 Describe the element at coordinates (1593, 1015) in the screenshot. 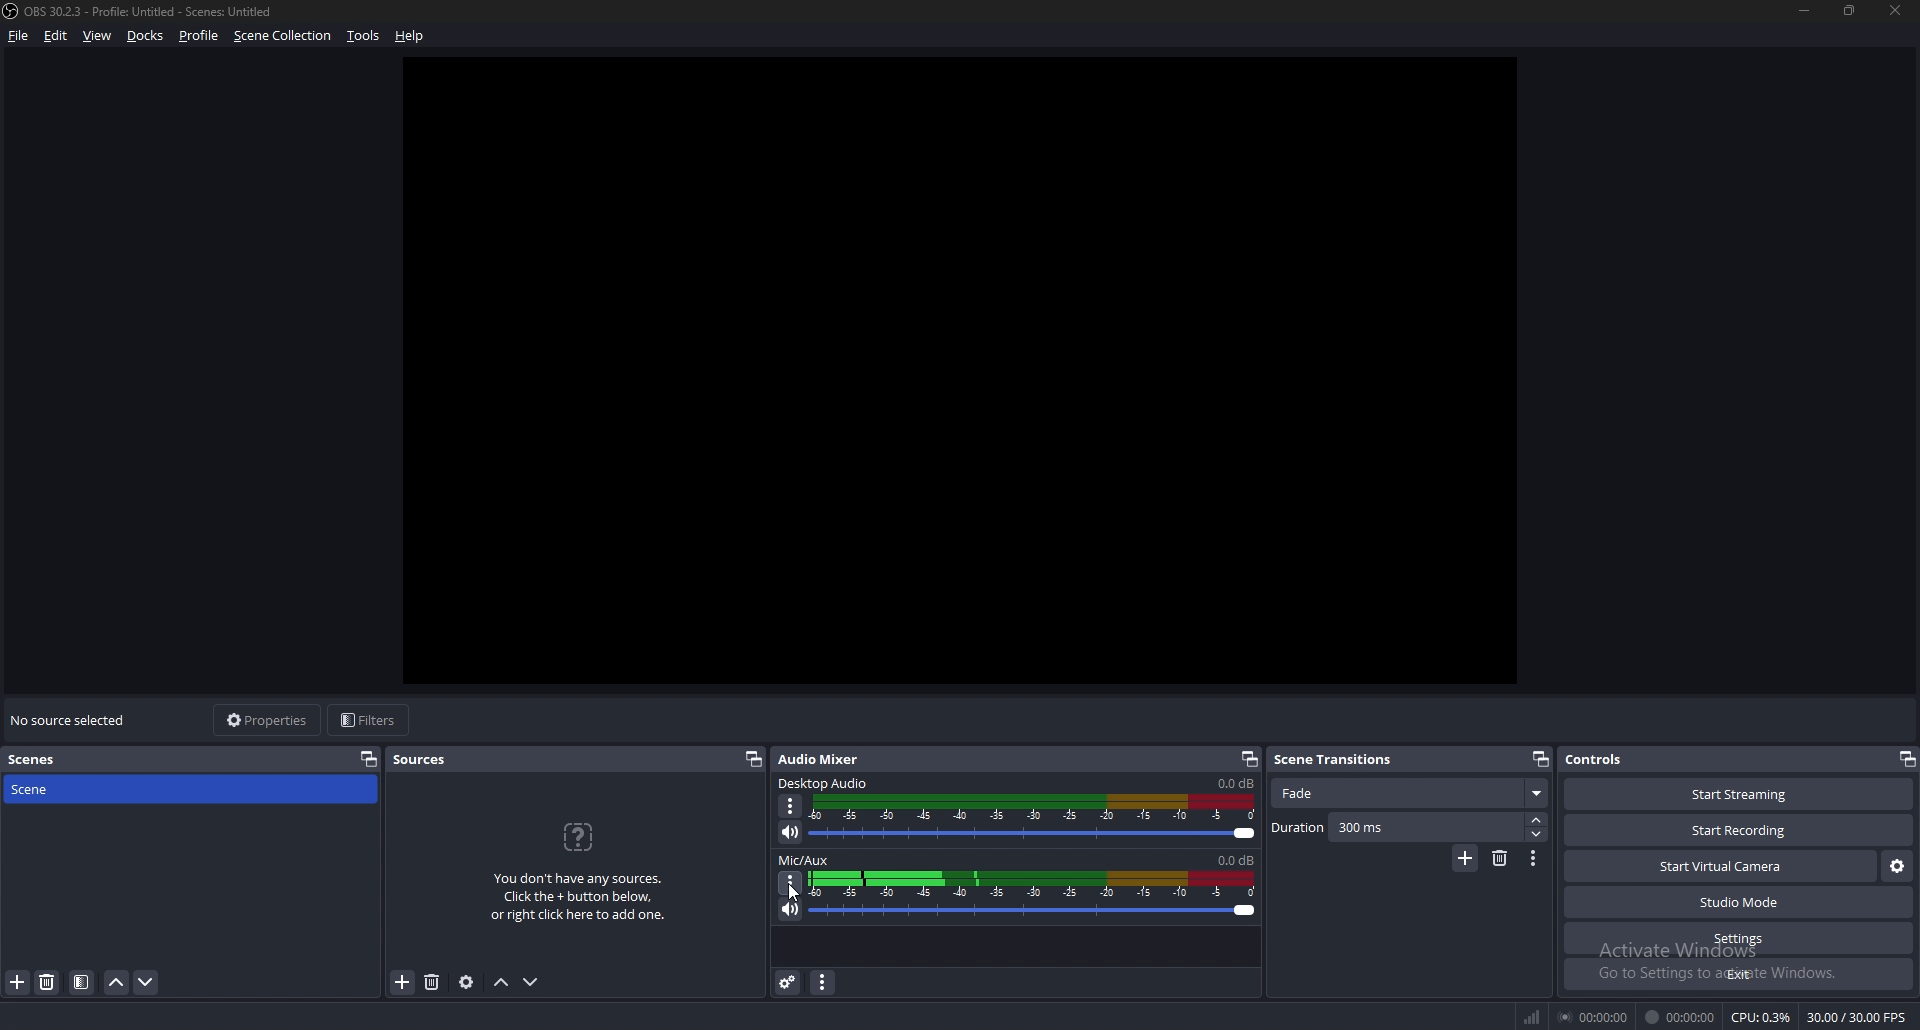

I see `00:00:00` at that location.